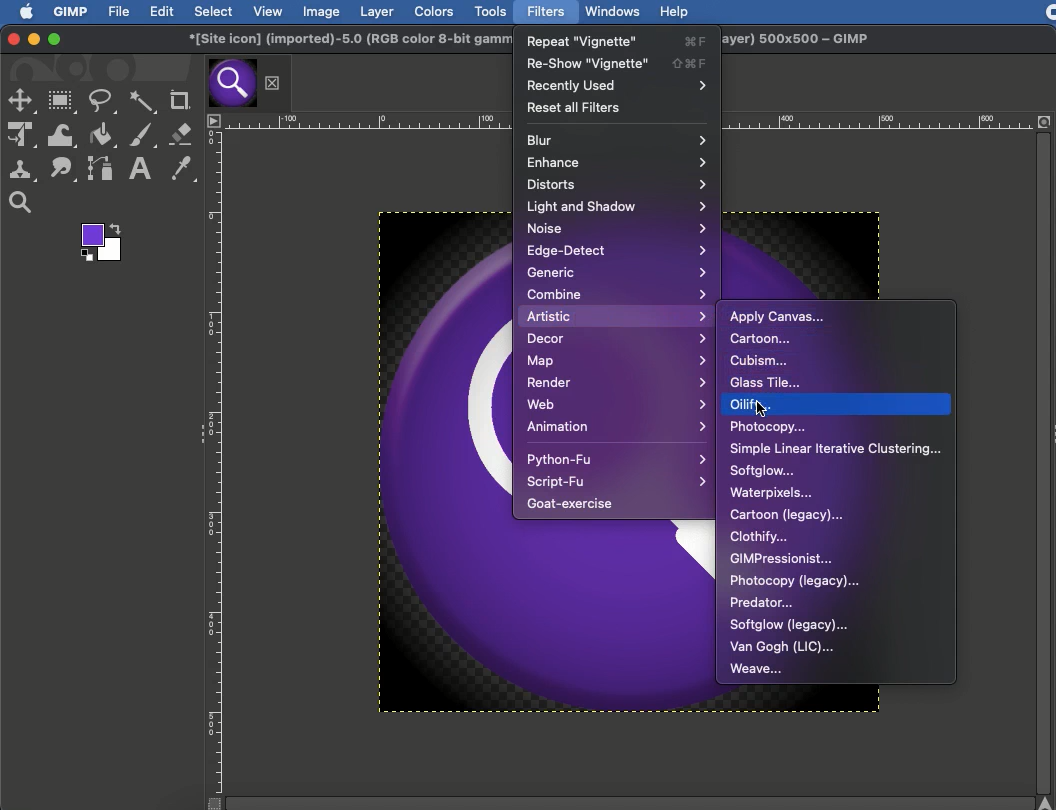 The height and width of the screenshot is (810, 1056). Describe the element at coordinates (215, 121) in the screenshot. I see `Menu` at that location.